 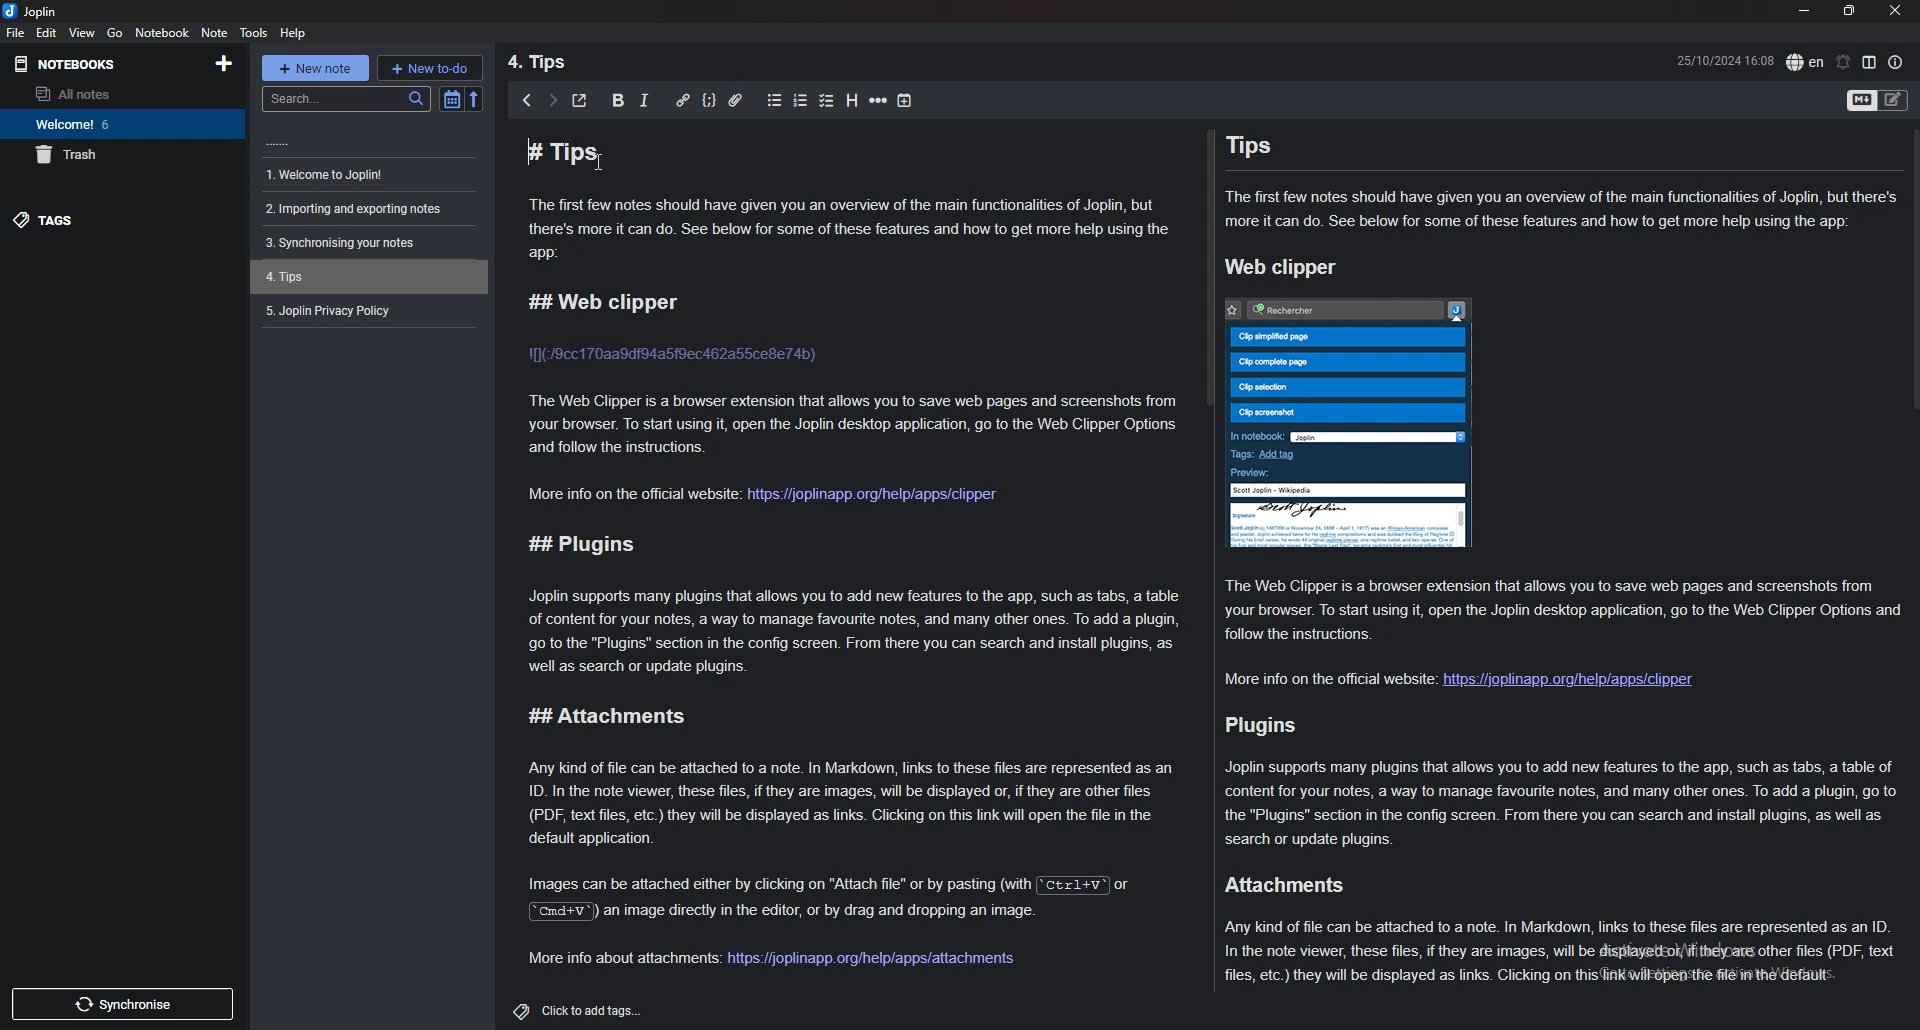 What do you see at coordinates (430, 68) in the screenshot?
I see `new todo` at bounding box center [430, 68].